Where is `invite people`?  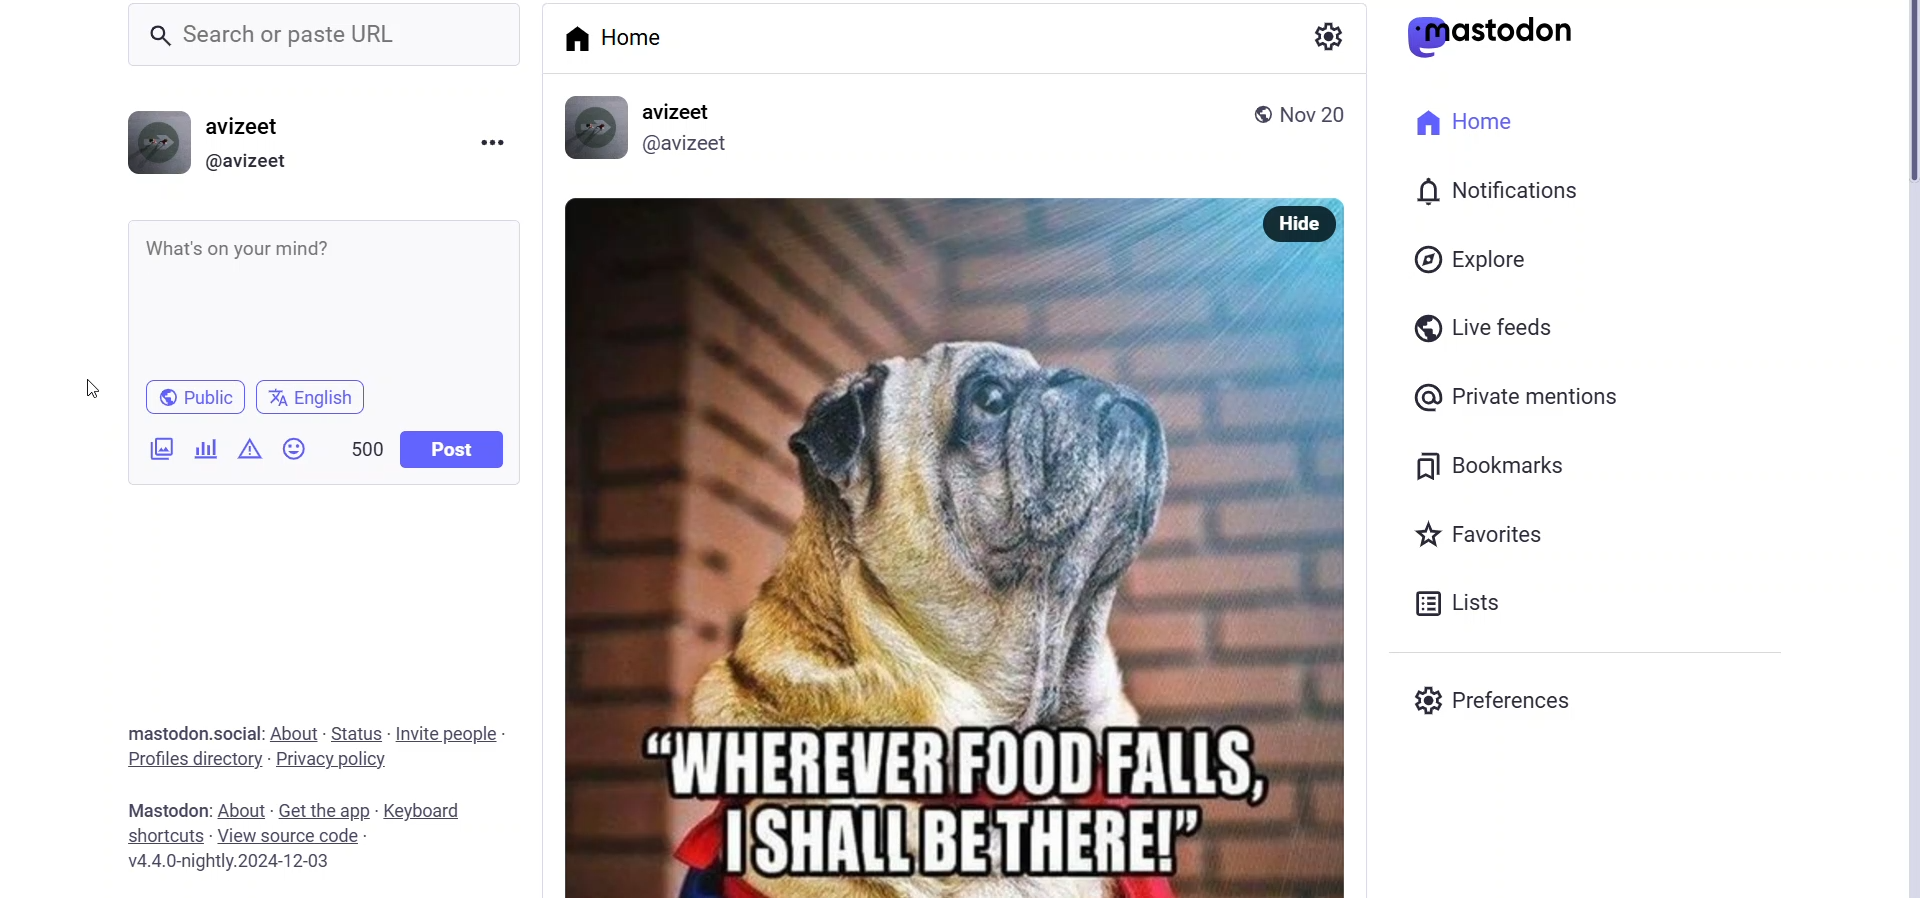
invite people is located at coordinates (452, 735).